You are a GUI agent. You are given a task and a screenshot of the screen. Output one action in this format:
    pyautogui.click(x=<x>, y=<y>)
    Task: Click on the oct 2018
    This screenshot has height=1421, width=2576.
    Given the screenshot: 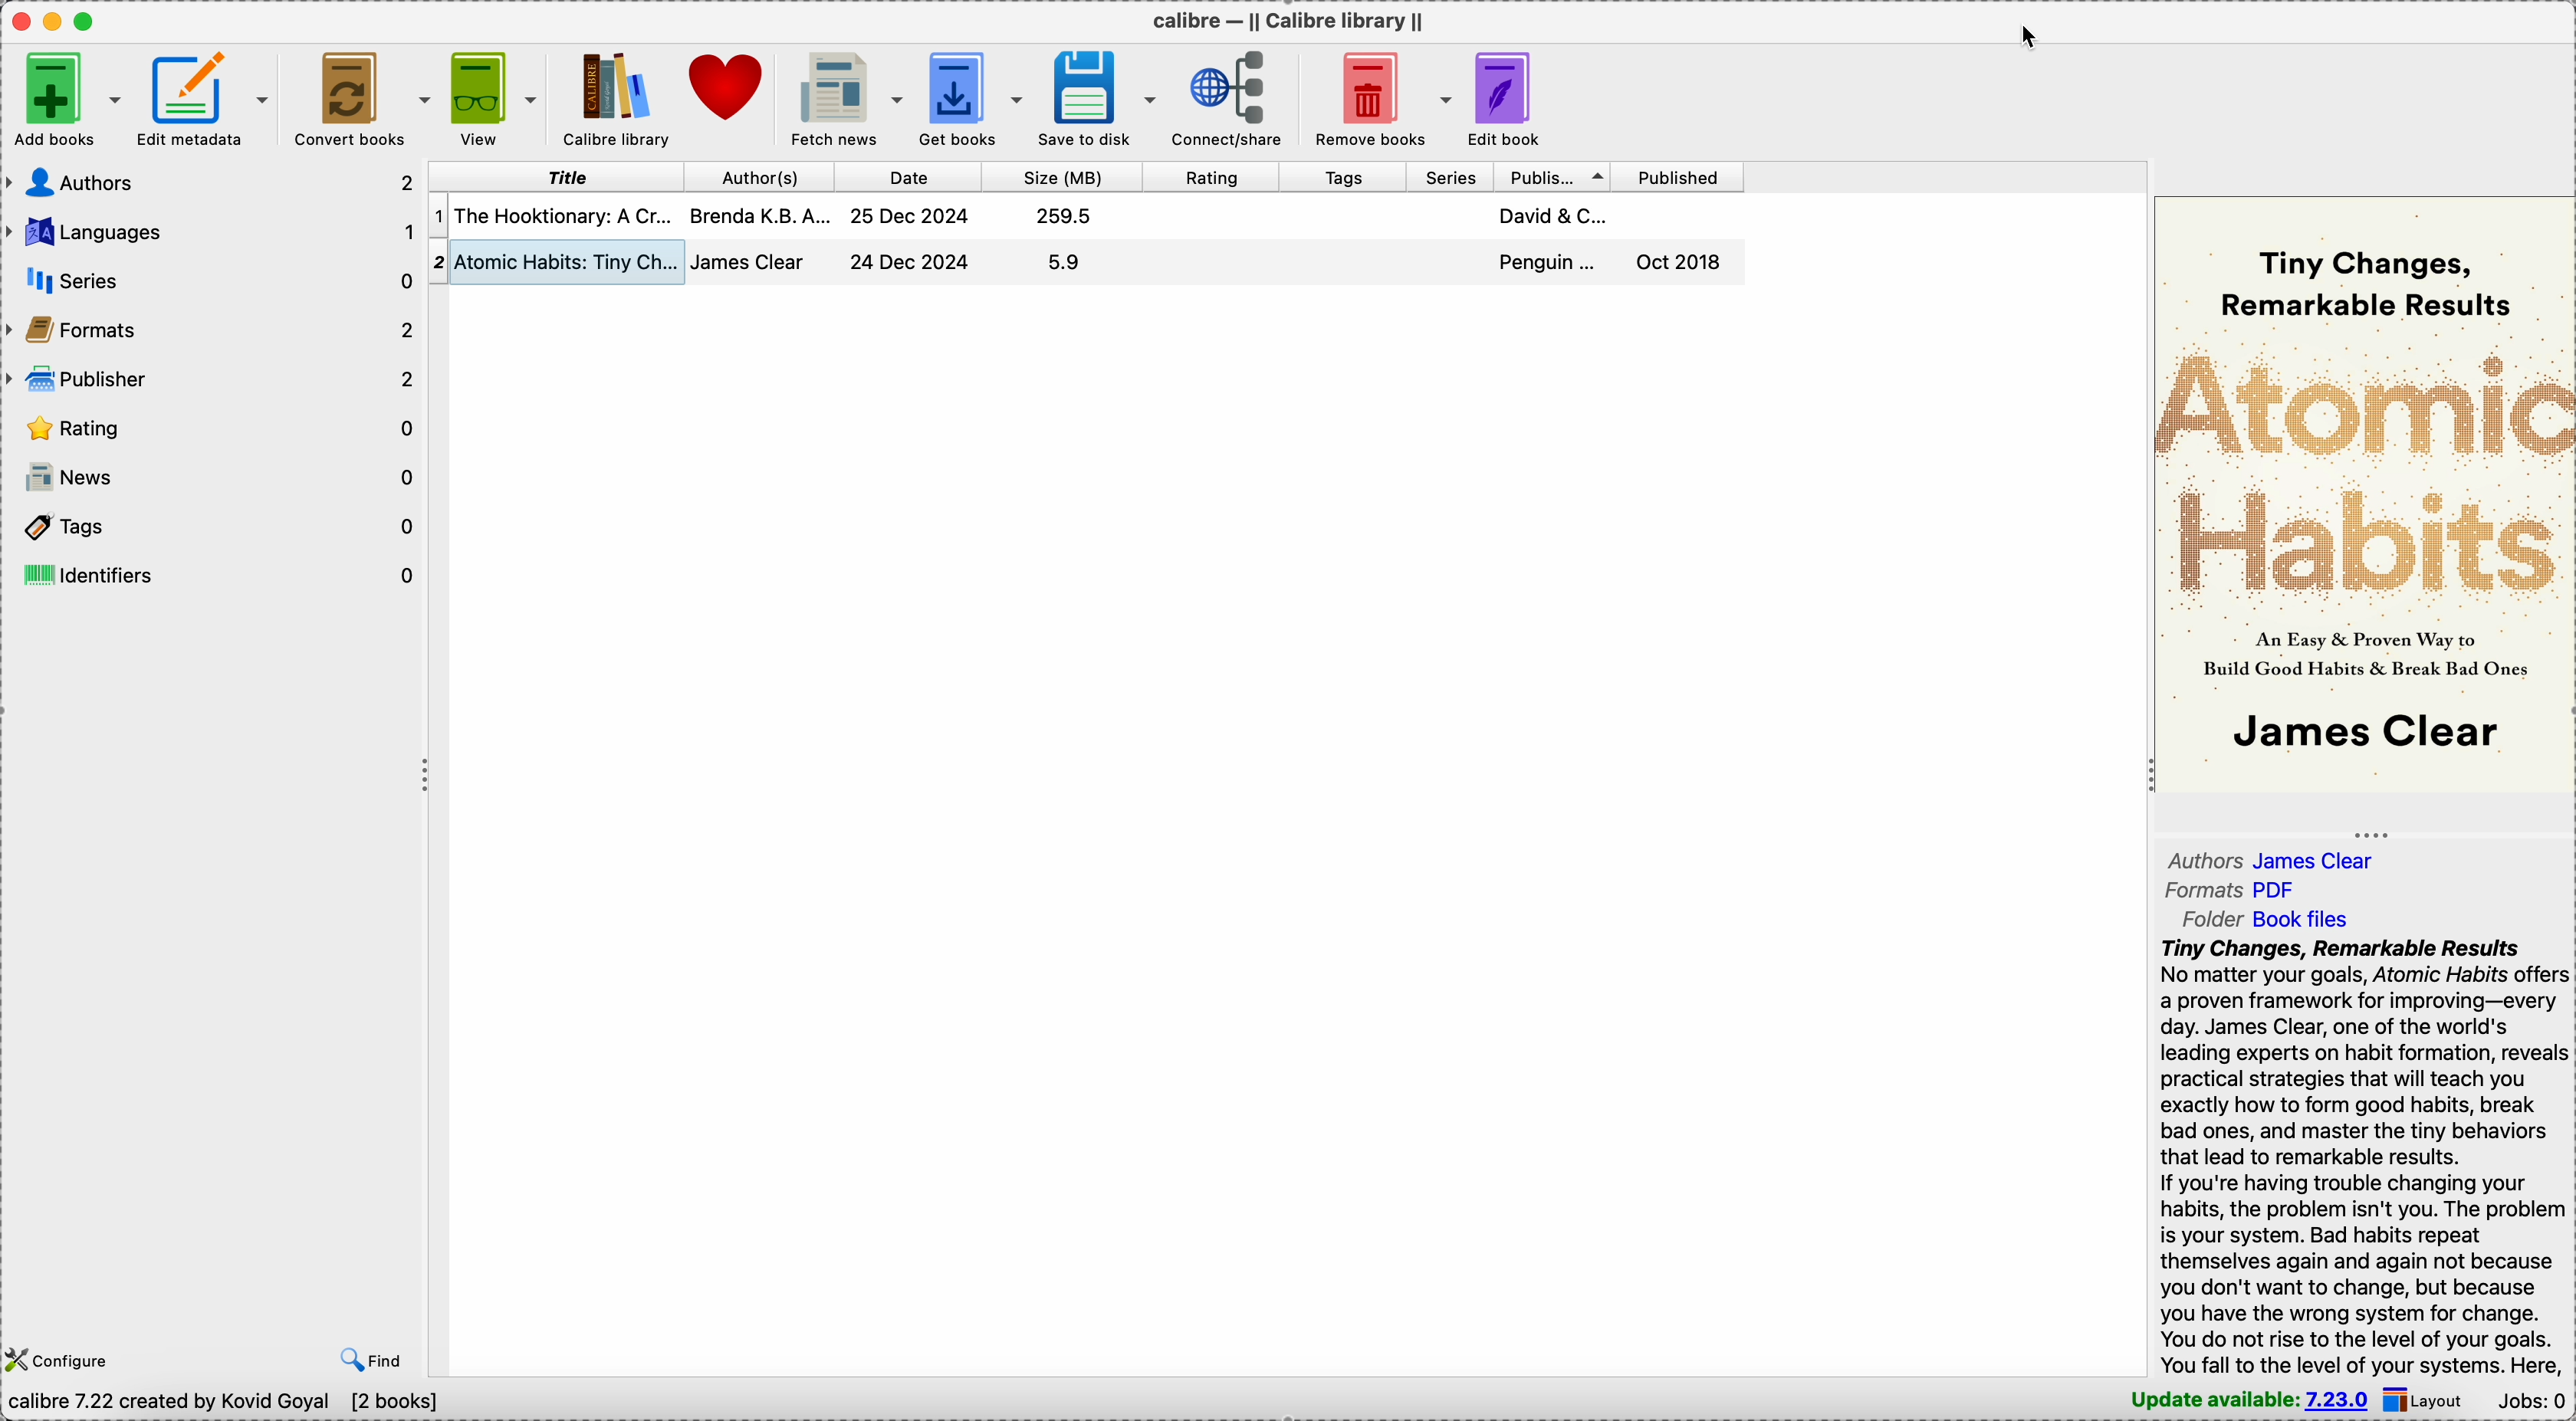 What is the action you would take?
    pyautogui.click(x=1678, y=263)
    